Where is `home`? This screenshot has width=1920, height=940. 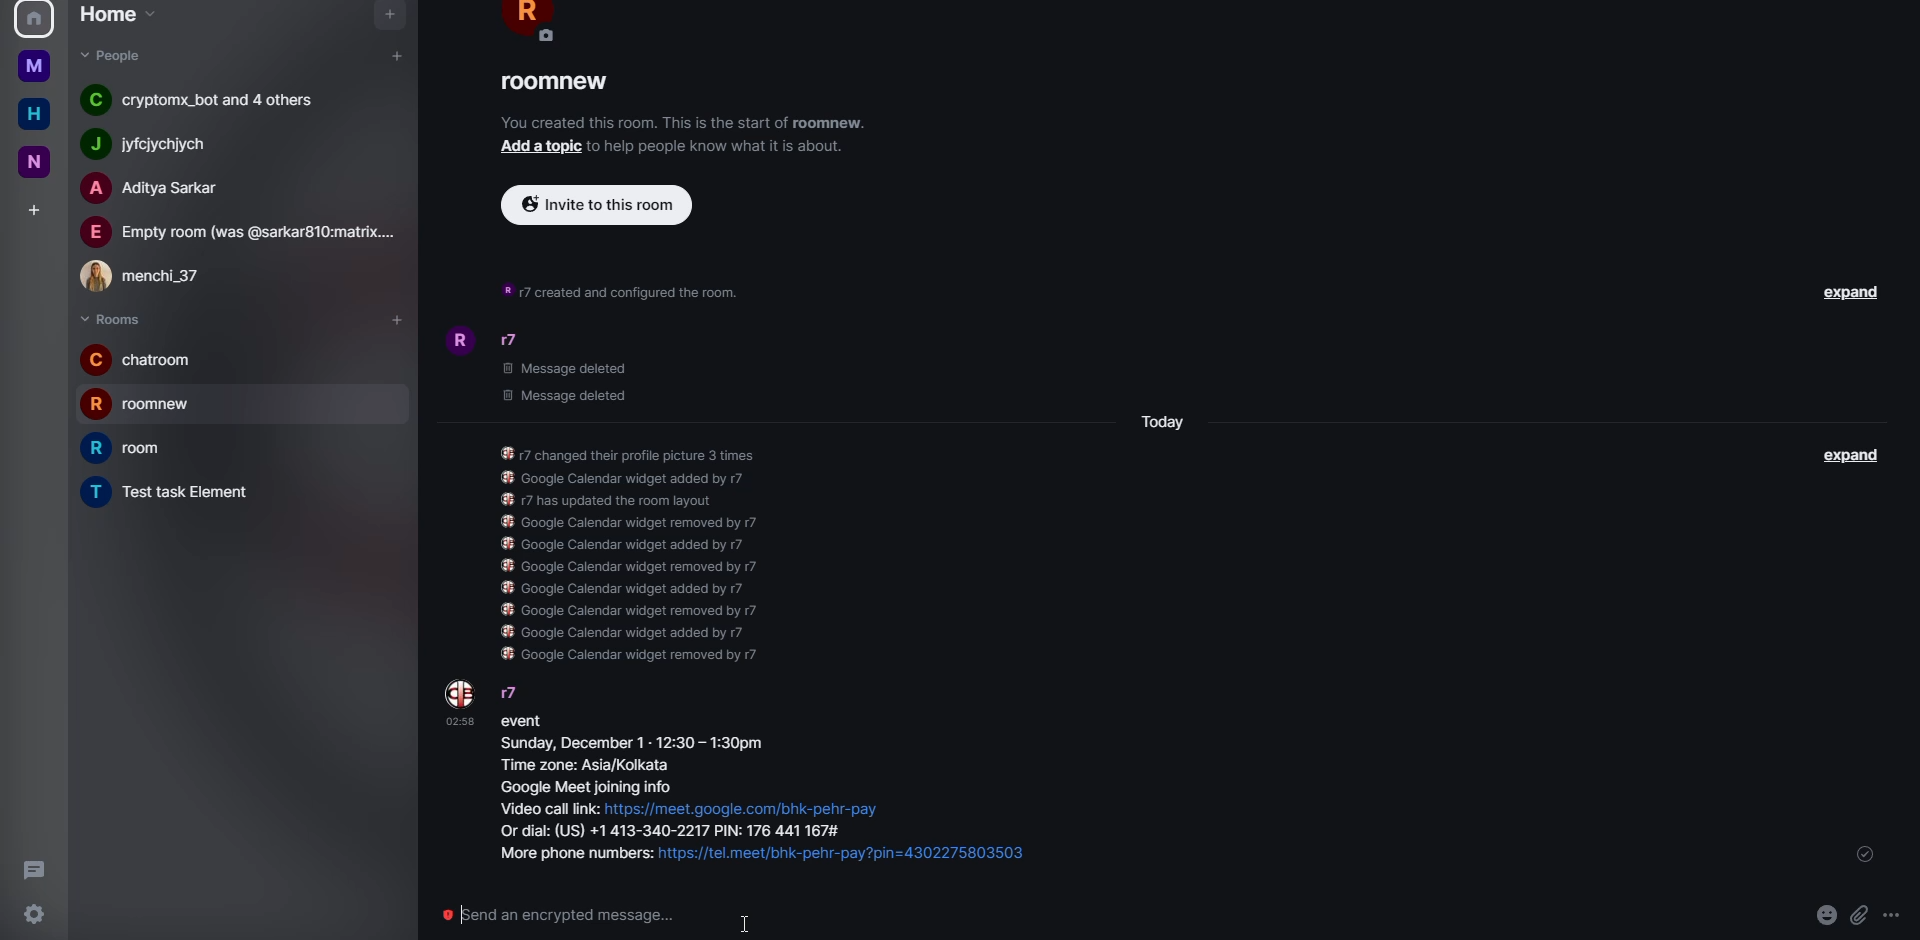 home is located at coordinates (34, 114).